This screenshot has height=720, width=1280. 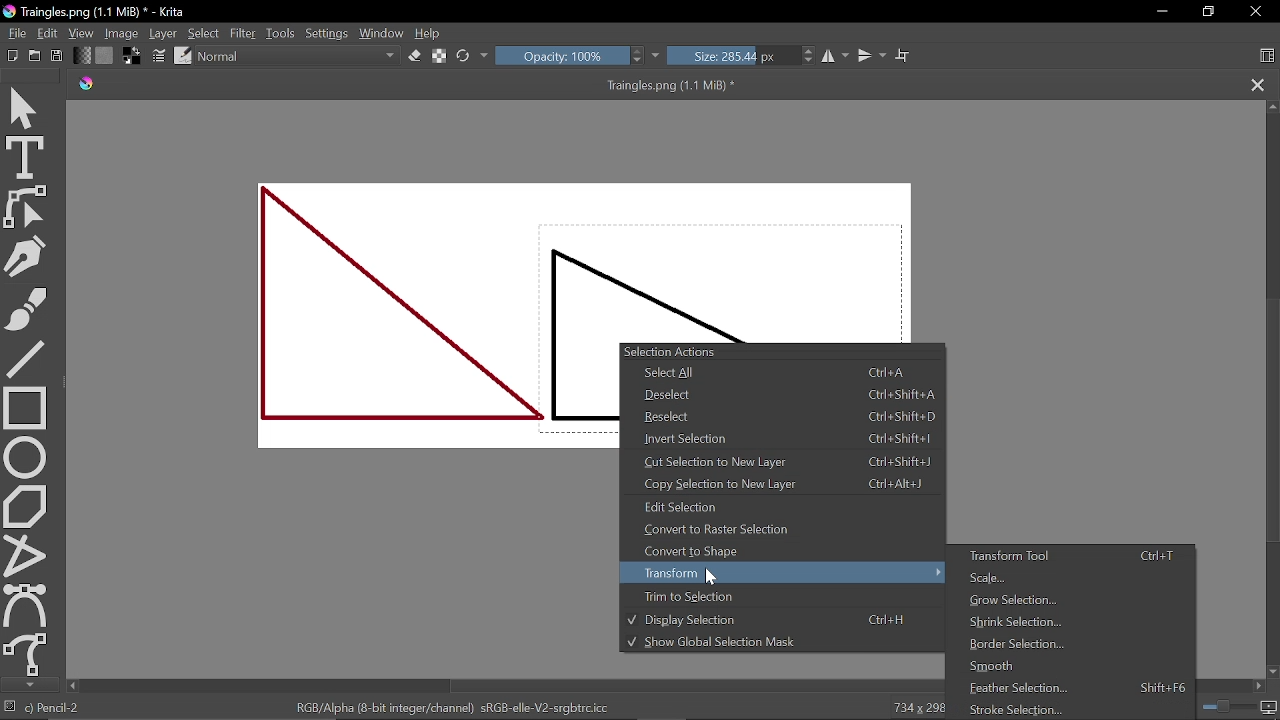 I want to click on Traingles.png (1.1 MiB) *, so click(x=433, y=85).